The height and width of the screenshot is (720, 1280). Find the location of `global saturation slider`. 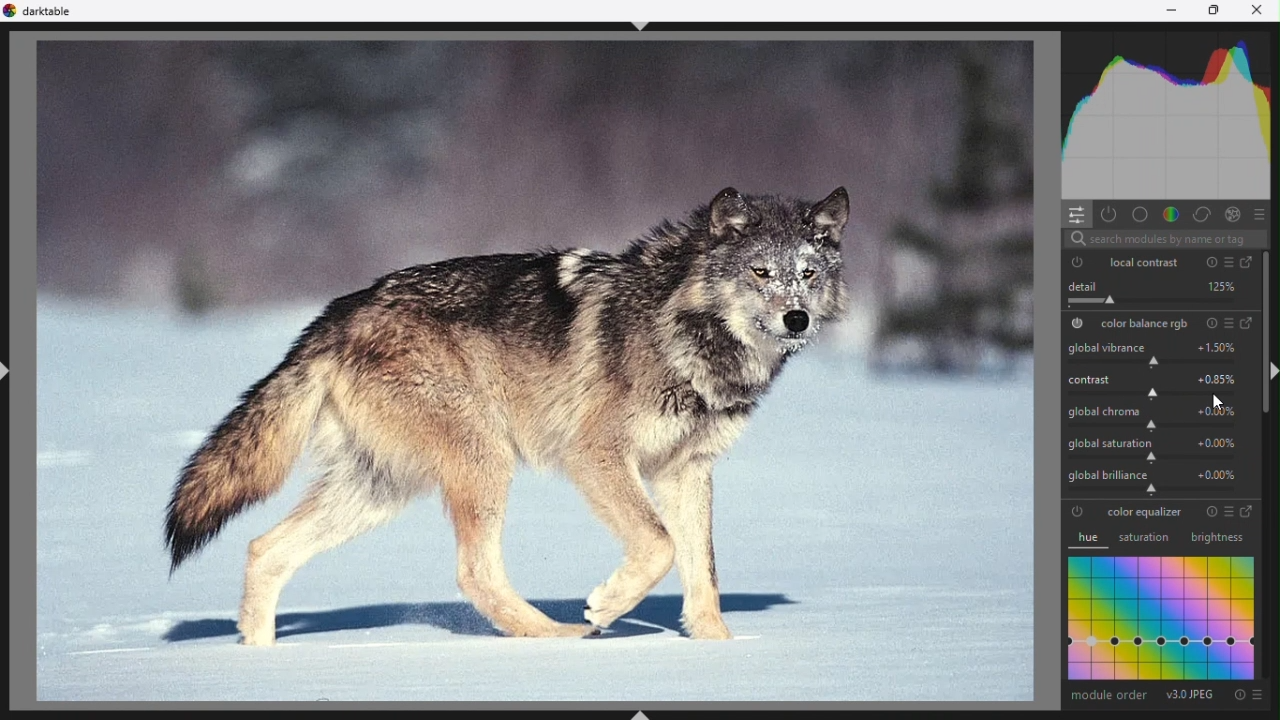

global saturation slider is located at coordinates (1152, 446).